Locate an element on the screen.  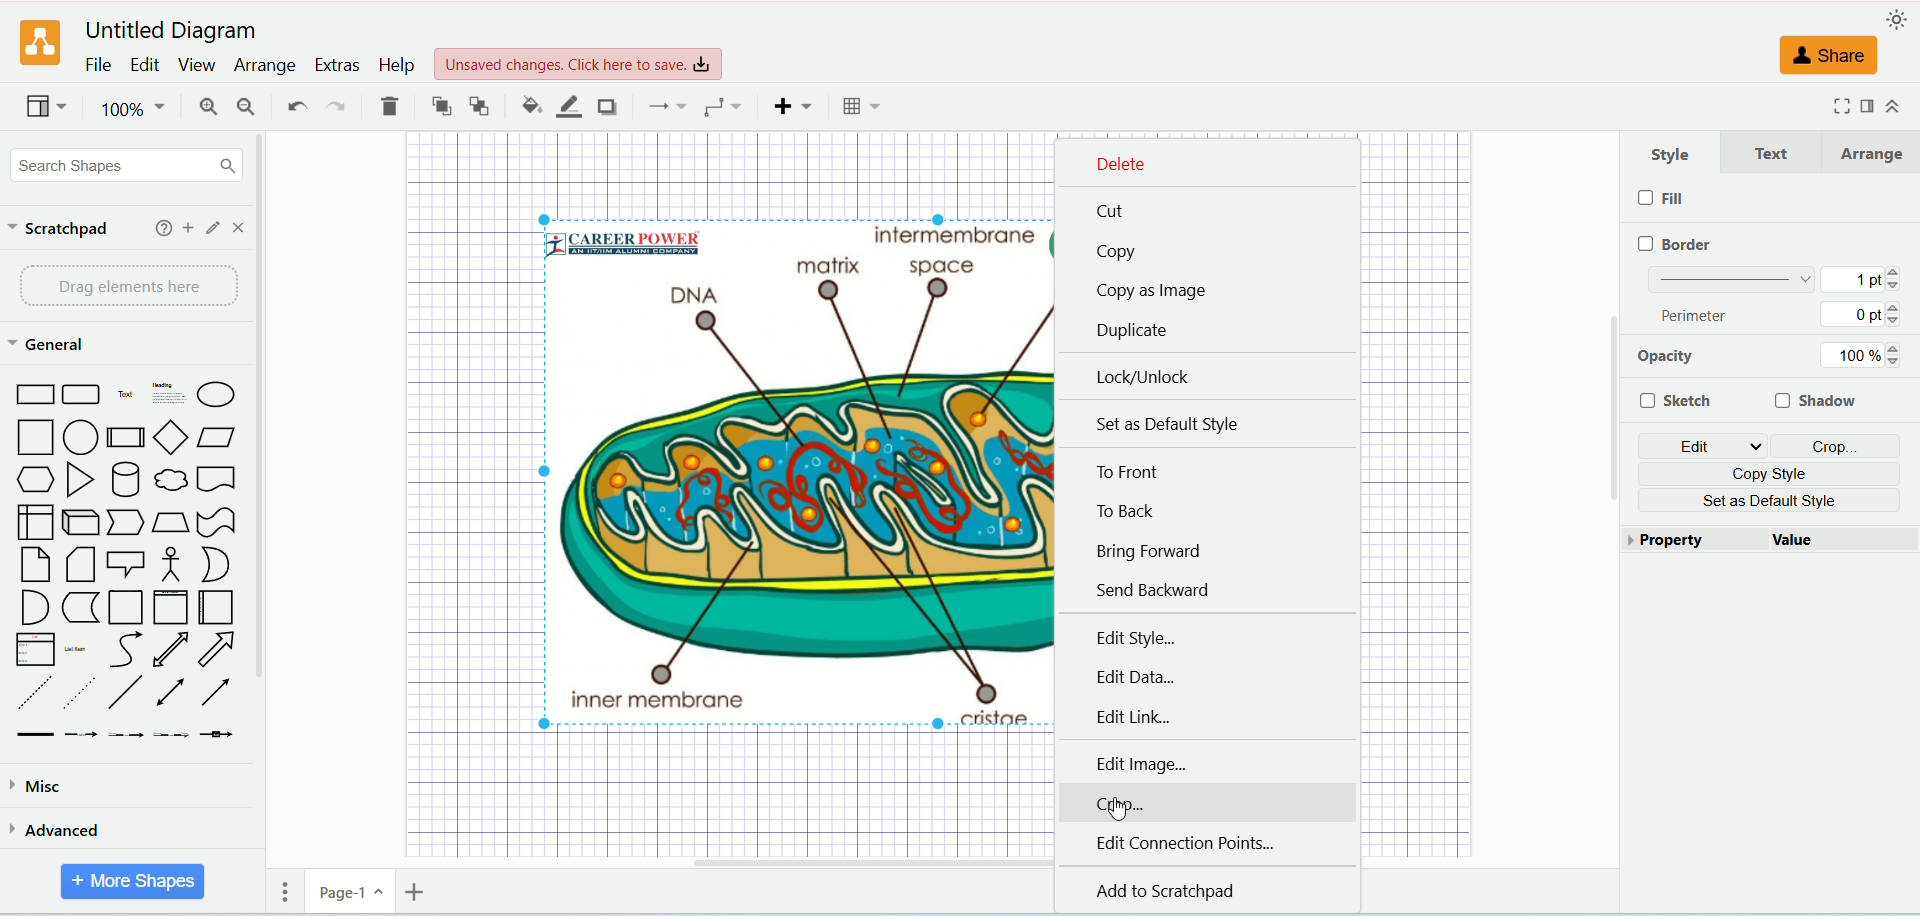
fill color is located at coordinates (529, 104).